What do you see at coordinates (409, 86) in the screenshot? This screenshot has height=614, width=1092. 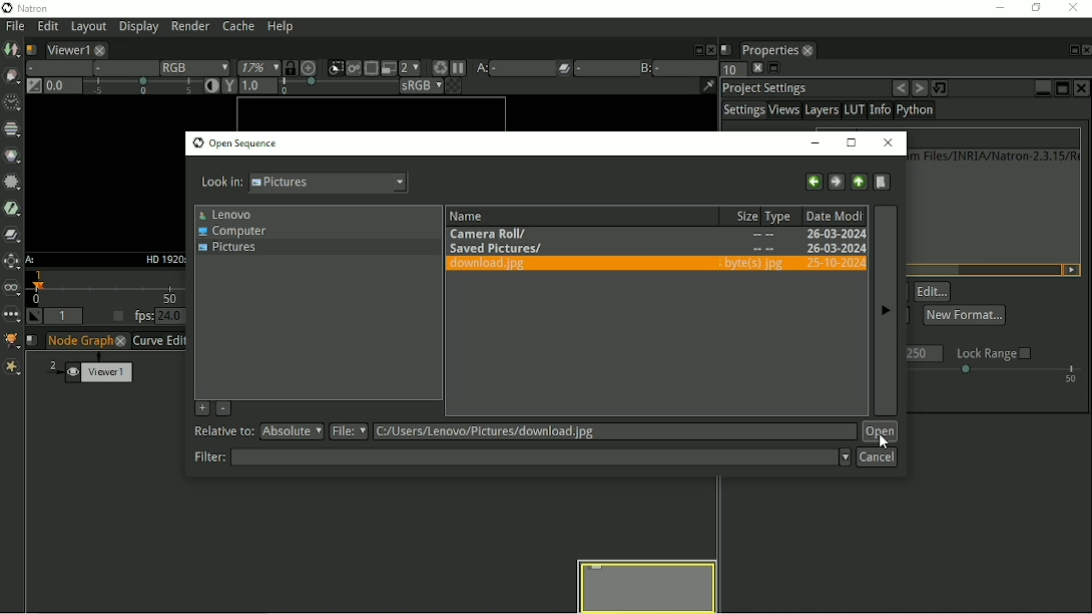 I see `sRGB` at bounding box center [409, 86].